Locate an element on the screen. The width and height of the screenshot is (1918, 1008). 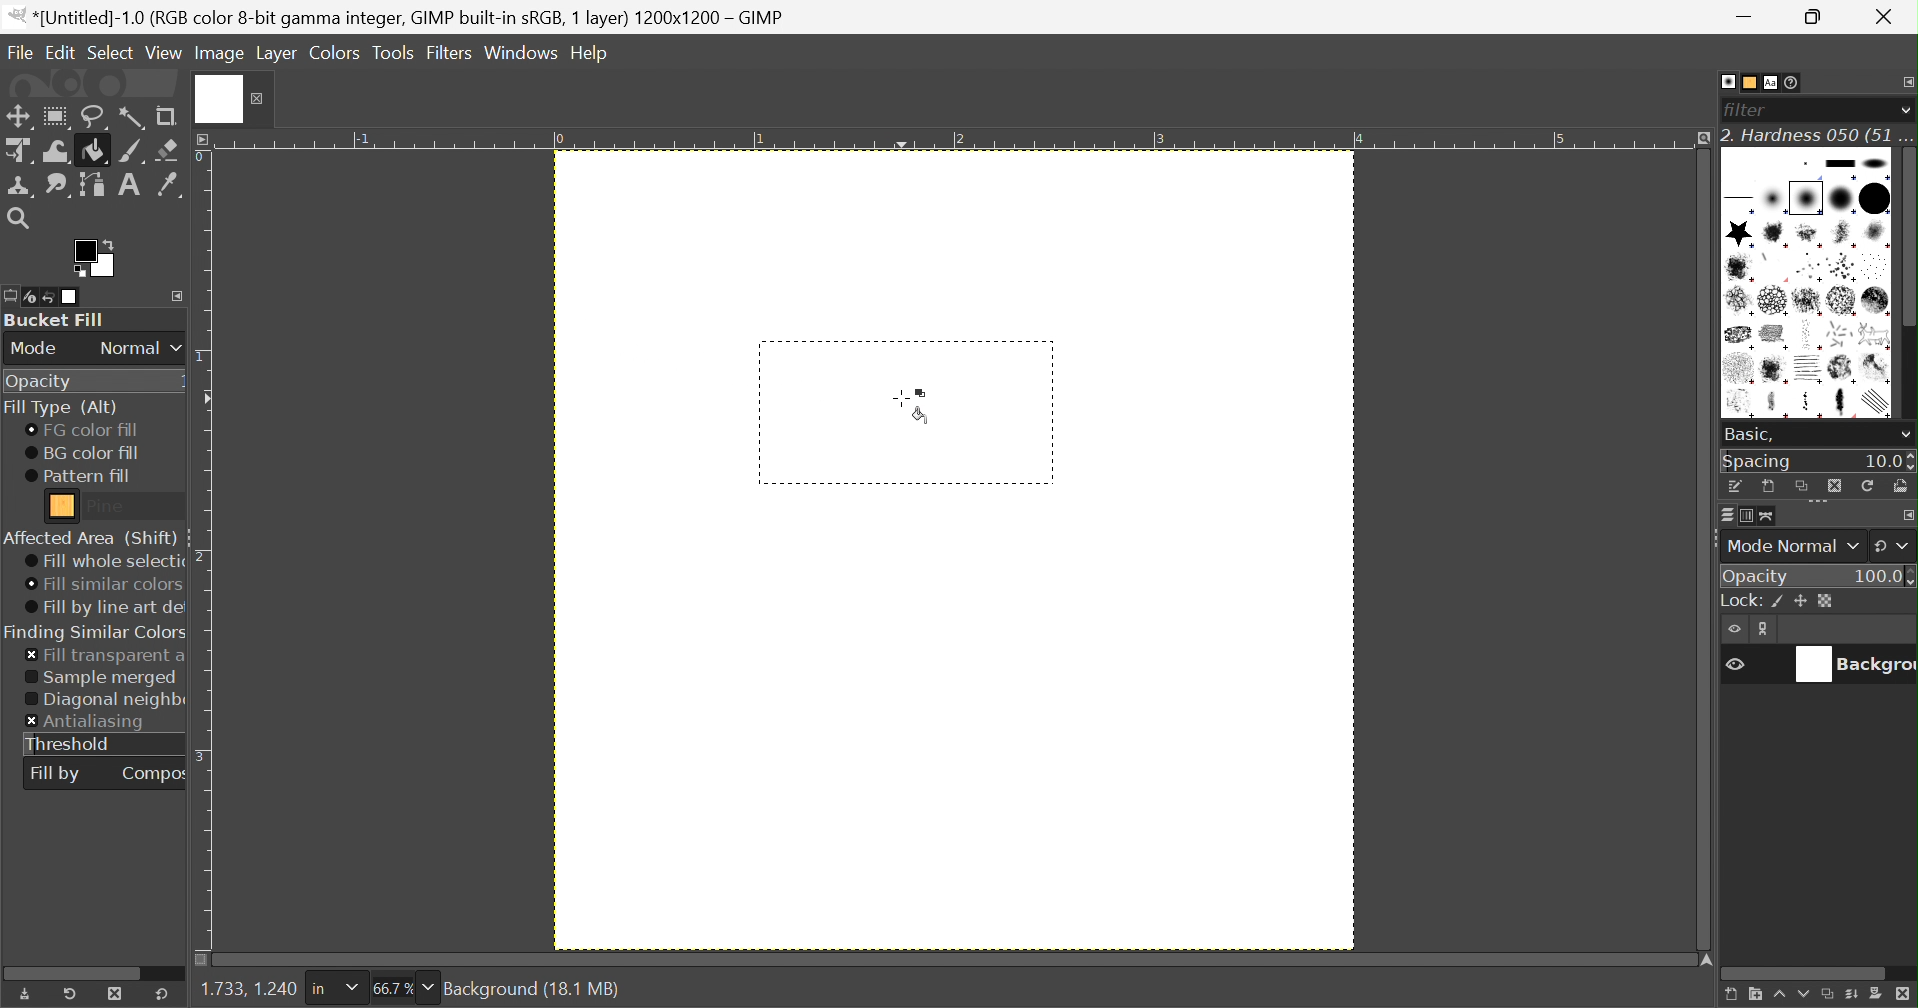
Brushes is located at coordinates (1727, 81).